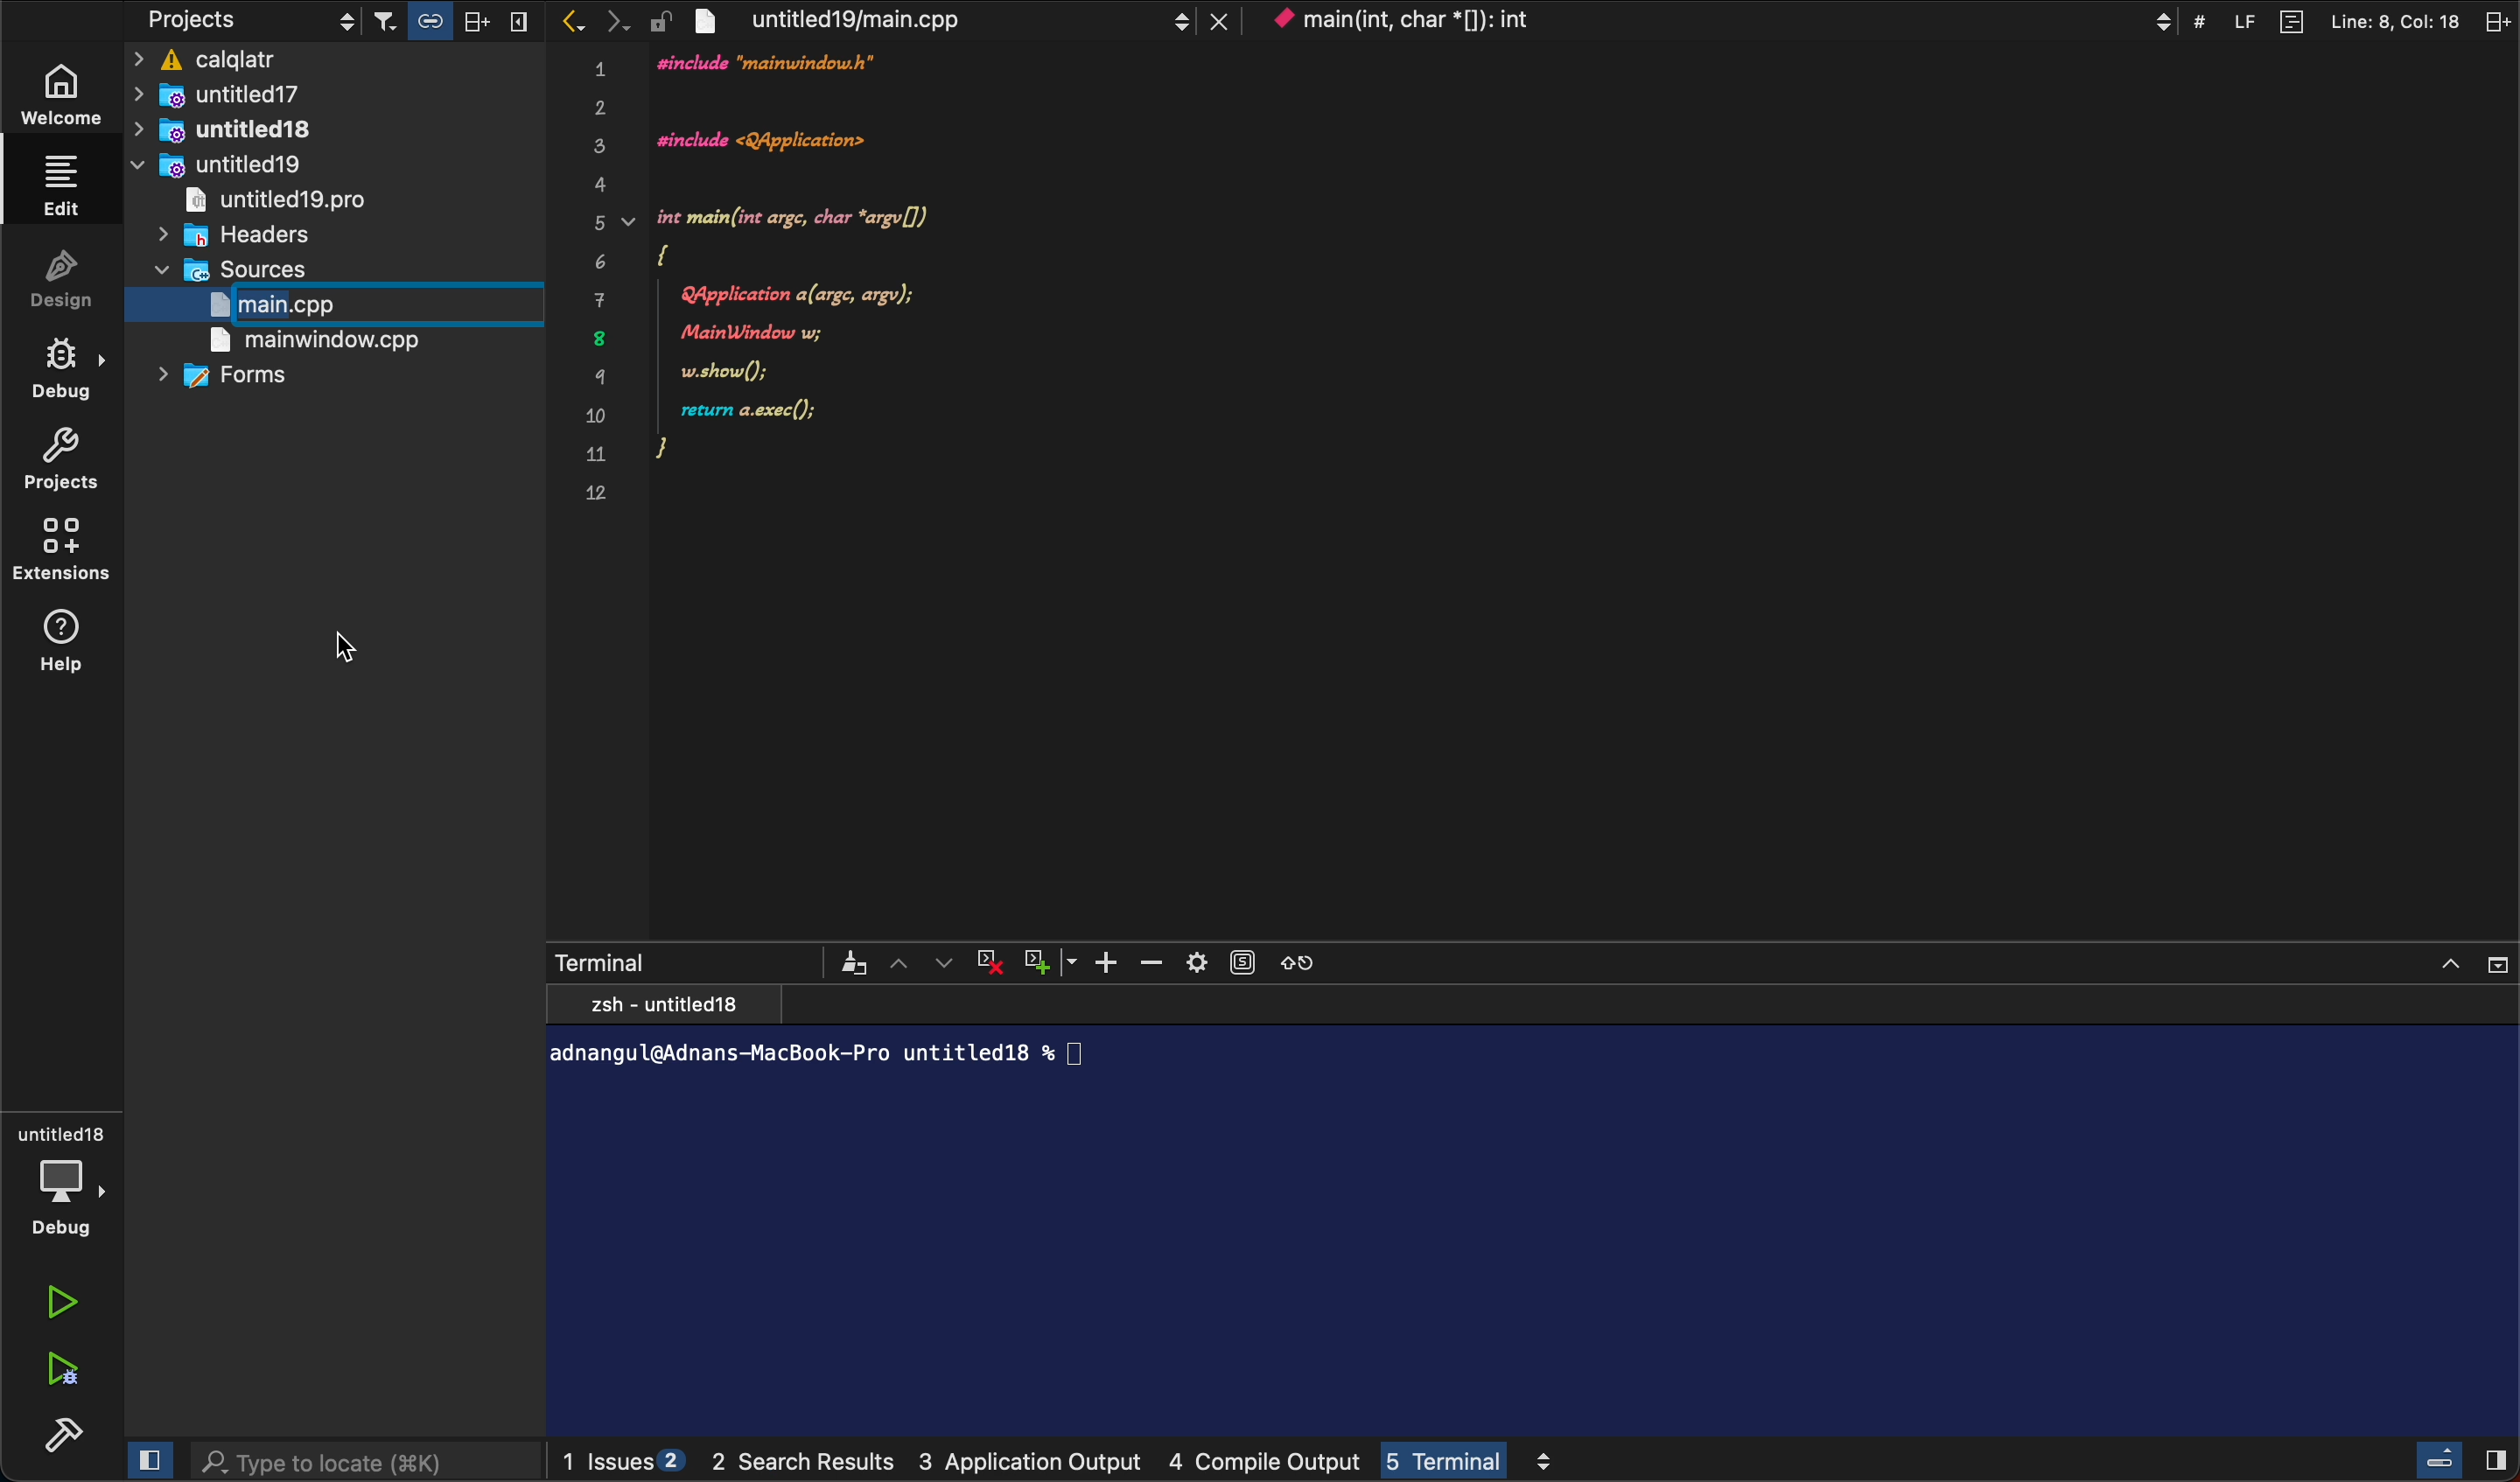 The height and width of the screenshot is (1482, 2520). What do you see at coordinates (1539, 1213) in the screenshot?
I see `terminal` at bounding box center [1539, 1213].